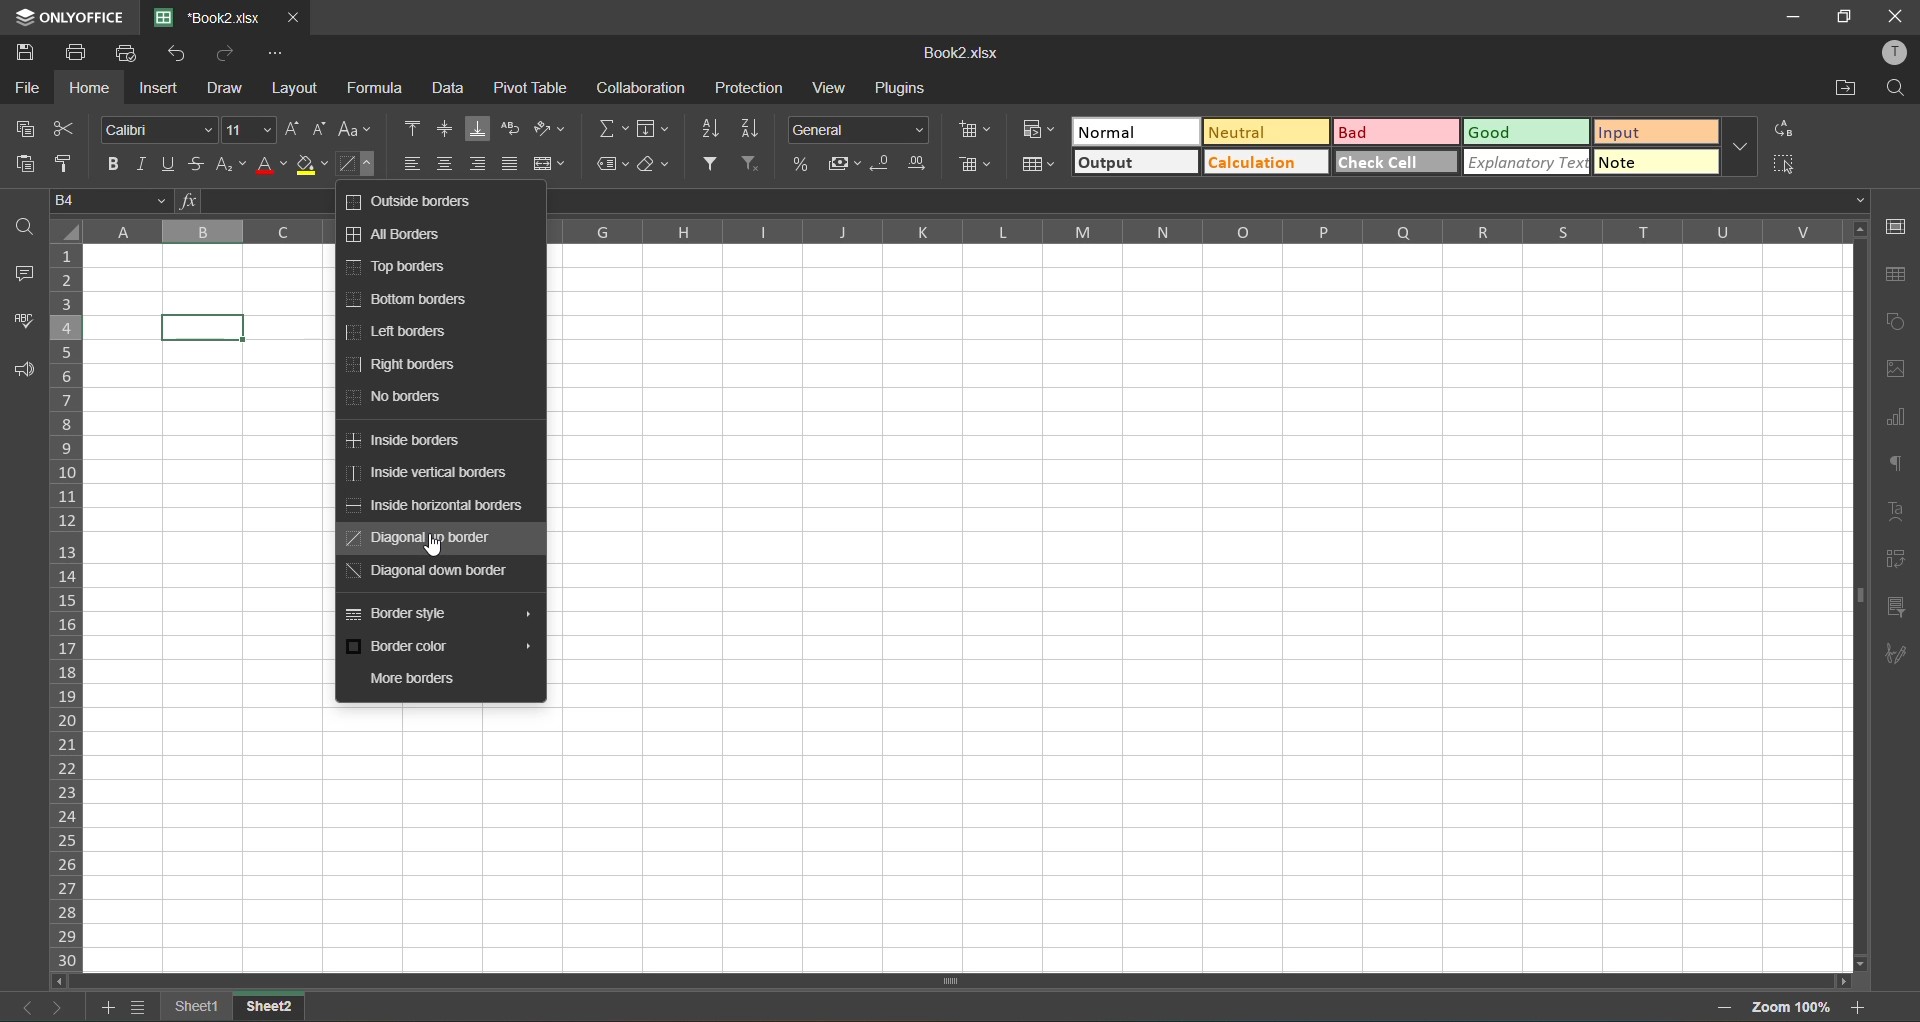  I want to click on normal, so click(1137, 135).